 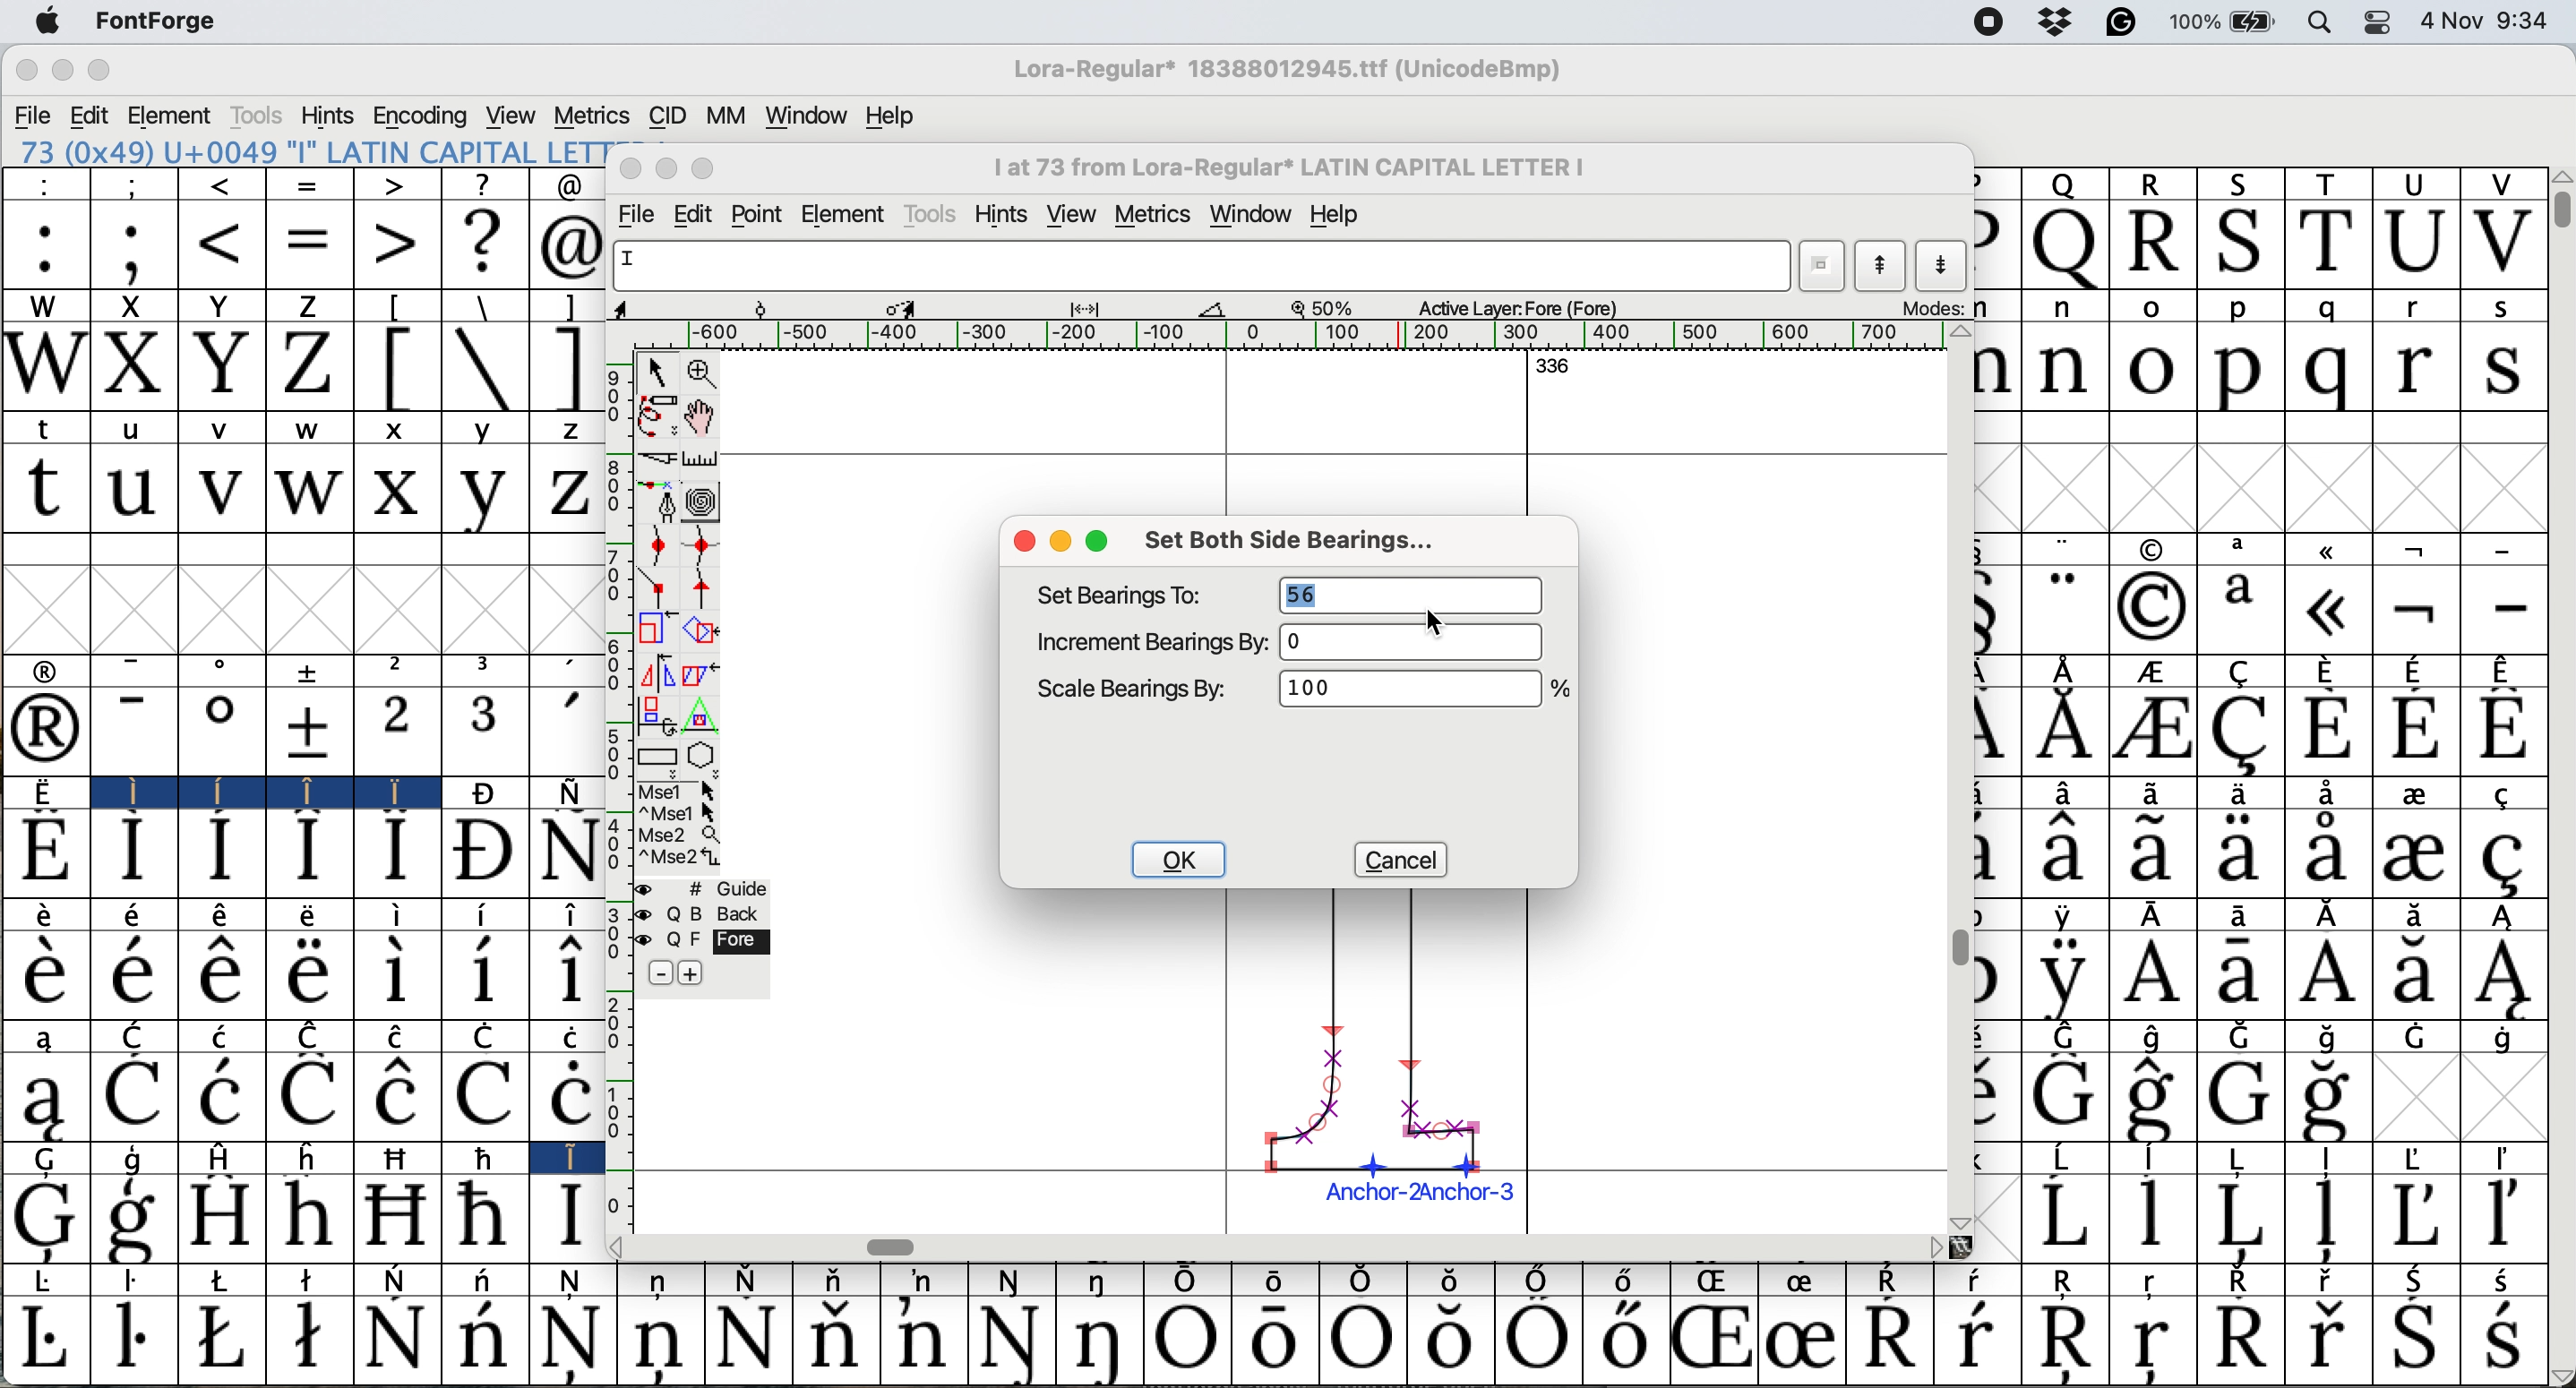 What do you see at coordinates (1150, 641) in the screenshot?
I see `increment bearings by` at bounding box center [1150, 641].